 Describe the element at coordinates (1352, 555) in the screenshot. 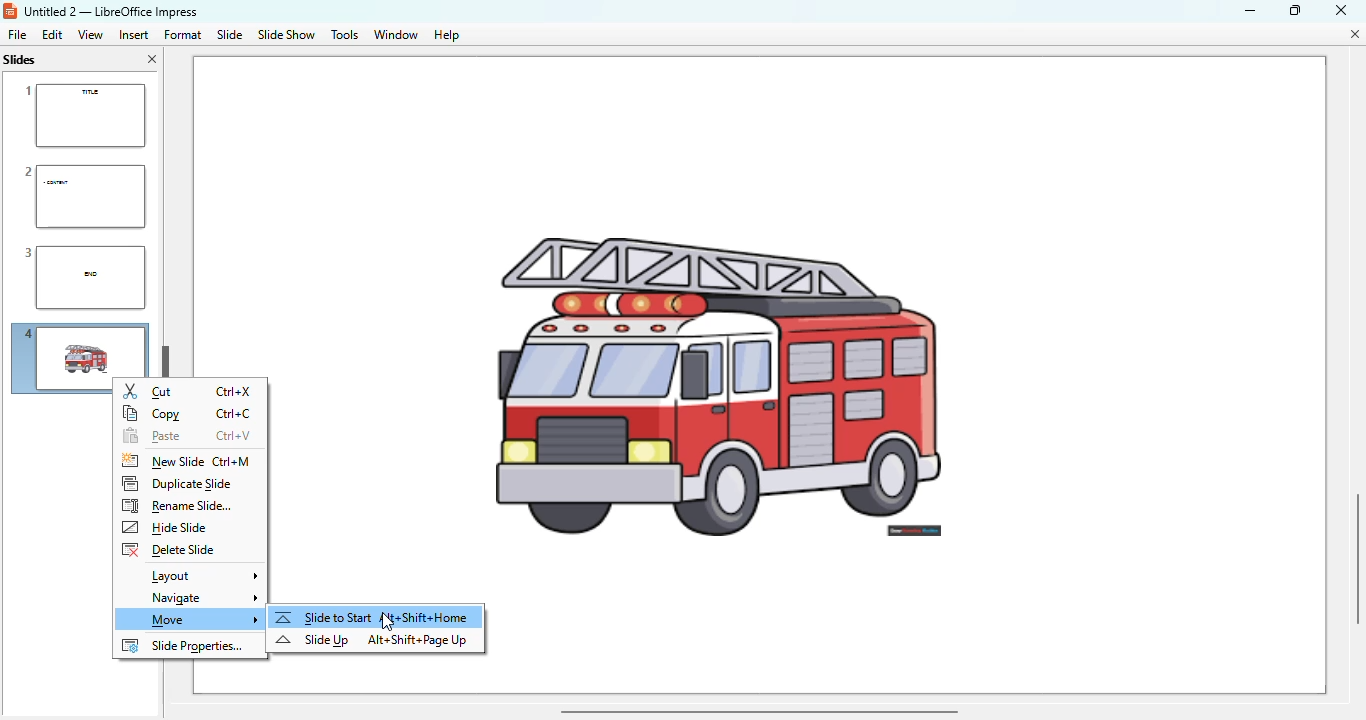

I see `vertical scroll bar` at that location.